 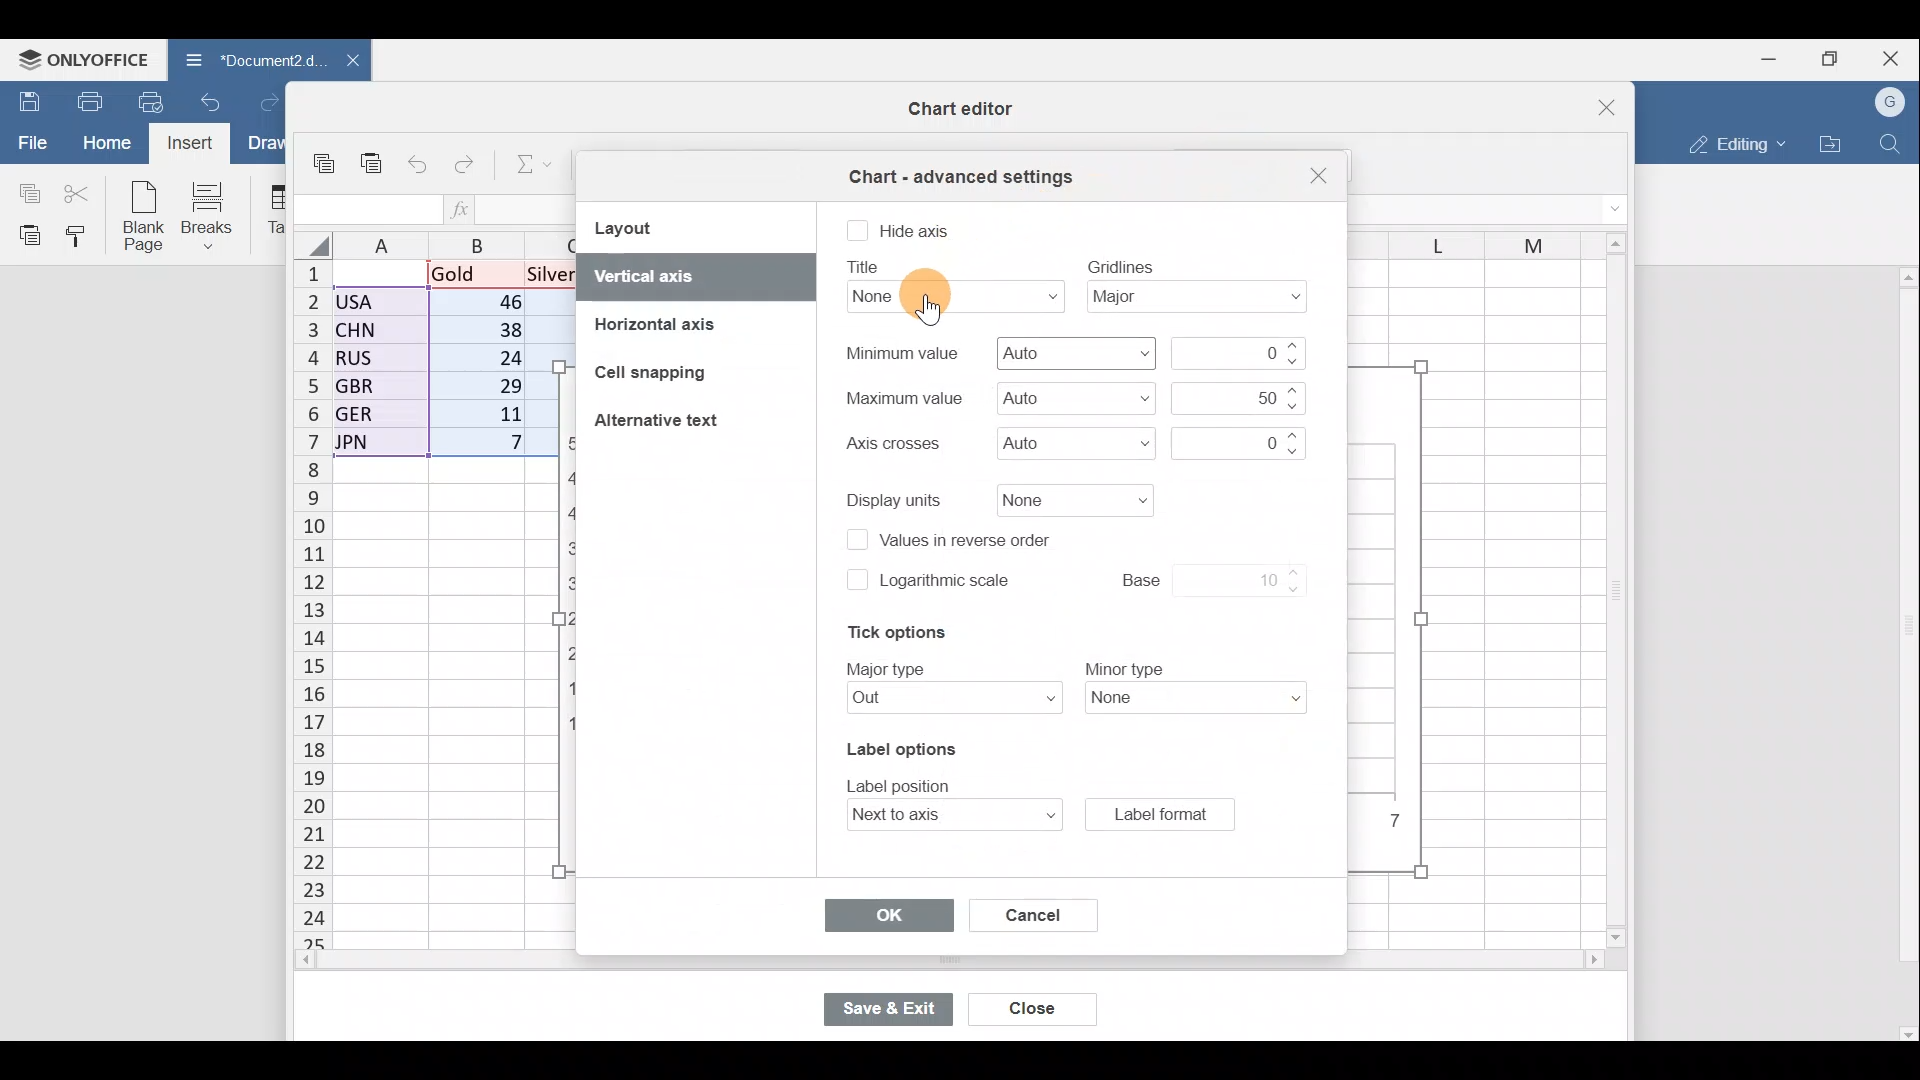 I want to click on Copy, so click(x=25, y=191).